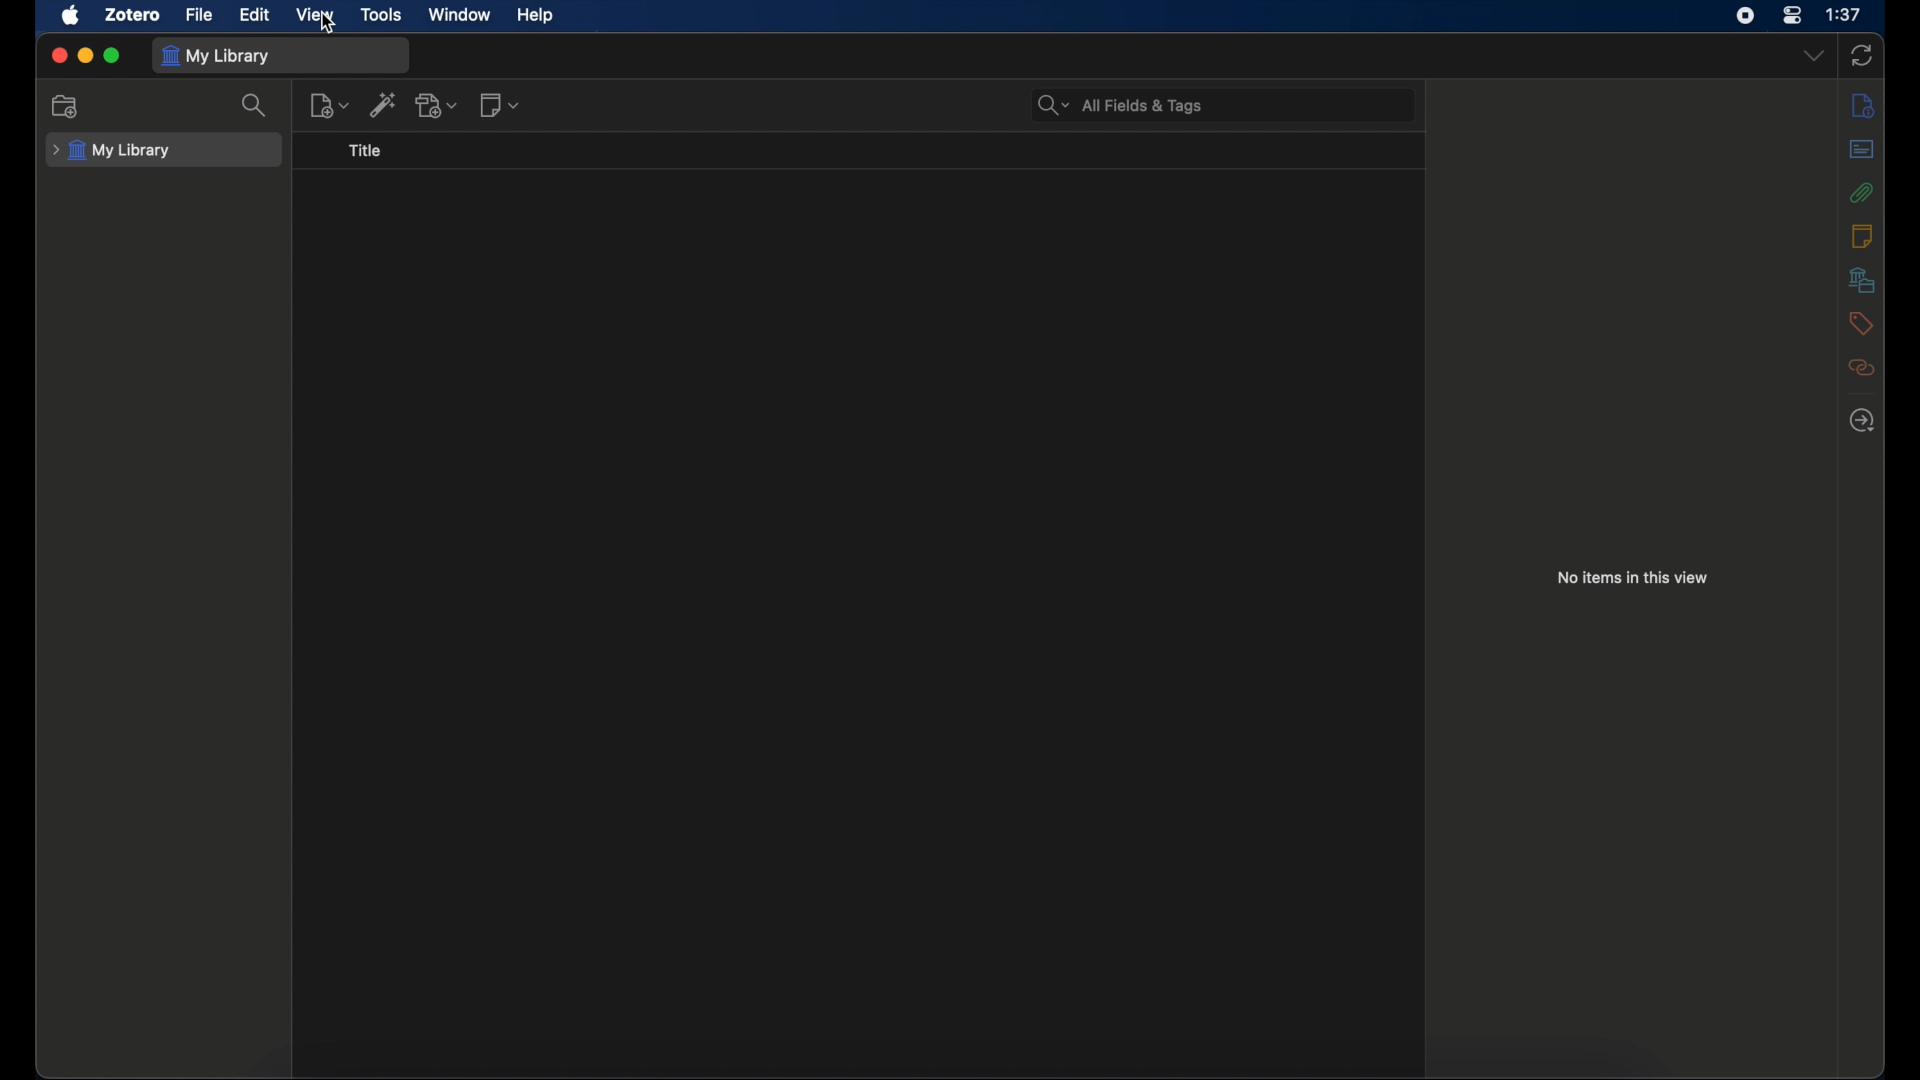 Image resolution: width=1920 pixels, height=1080 pixels. I want to click on edit, so click(259, 15).